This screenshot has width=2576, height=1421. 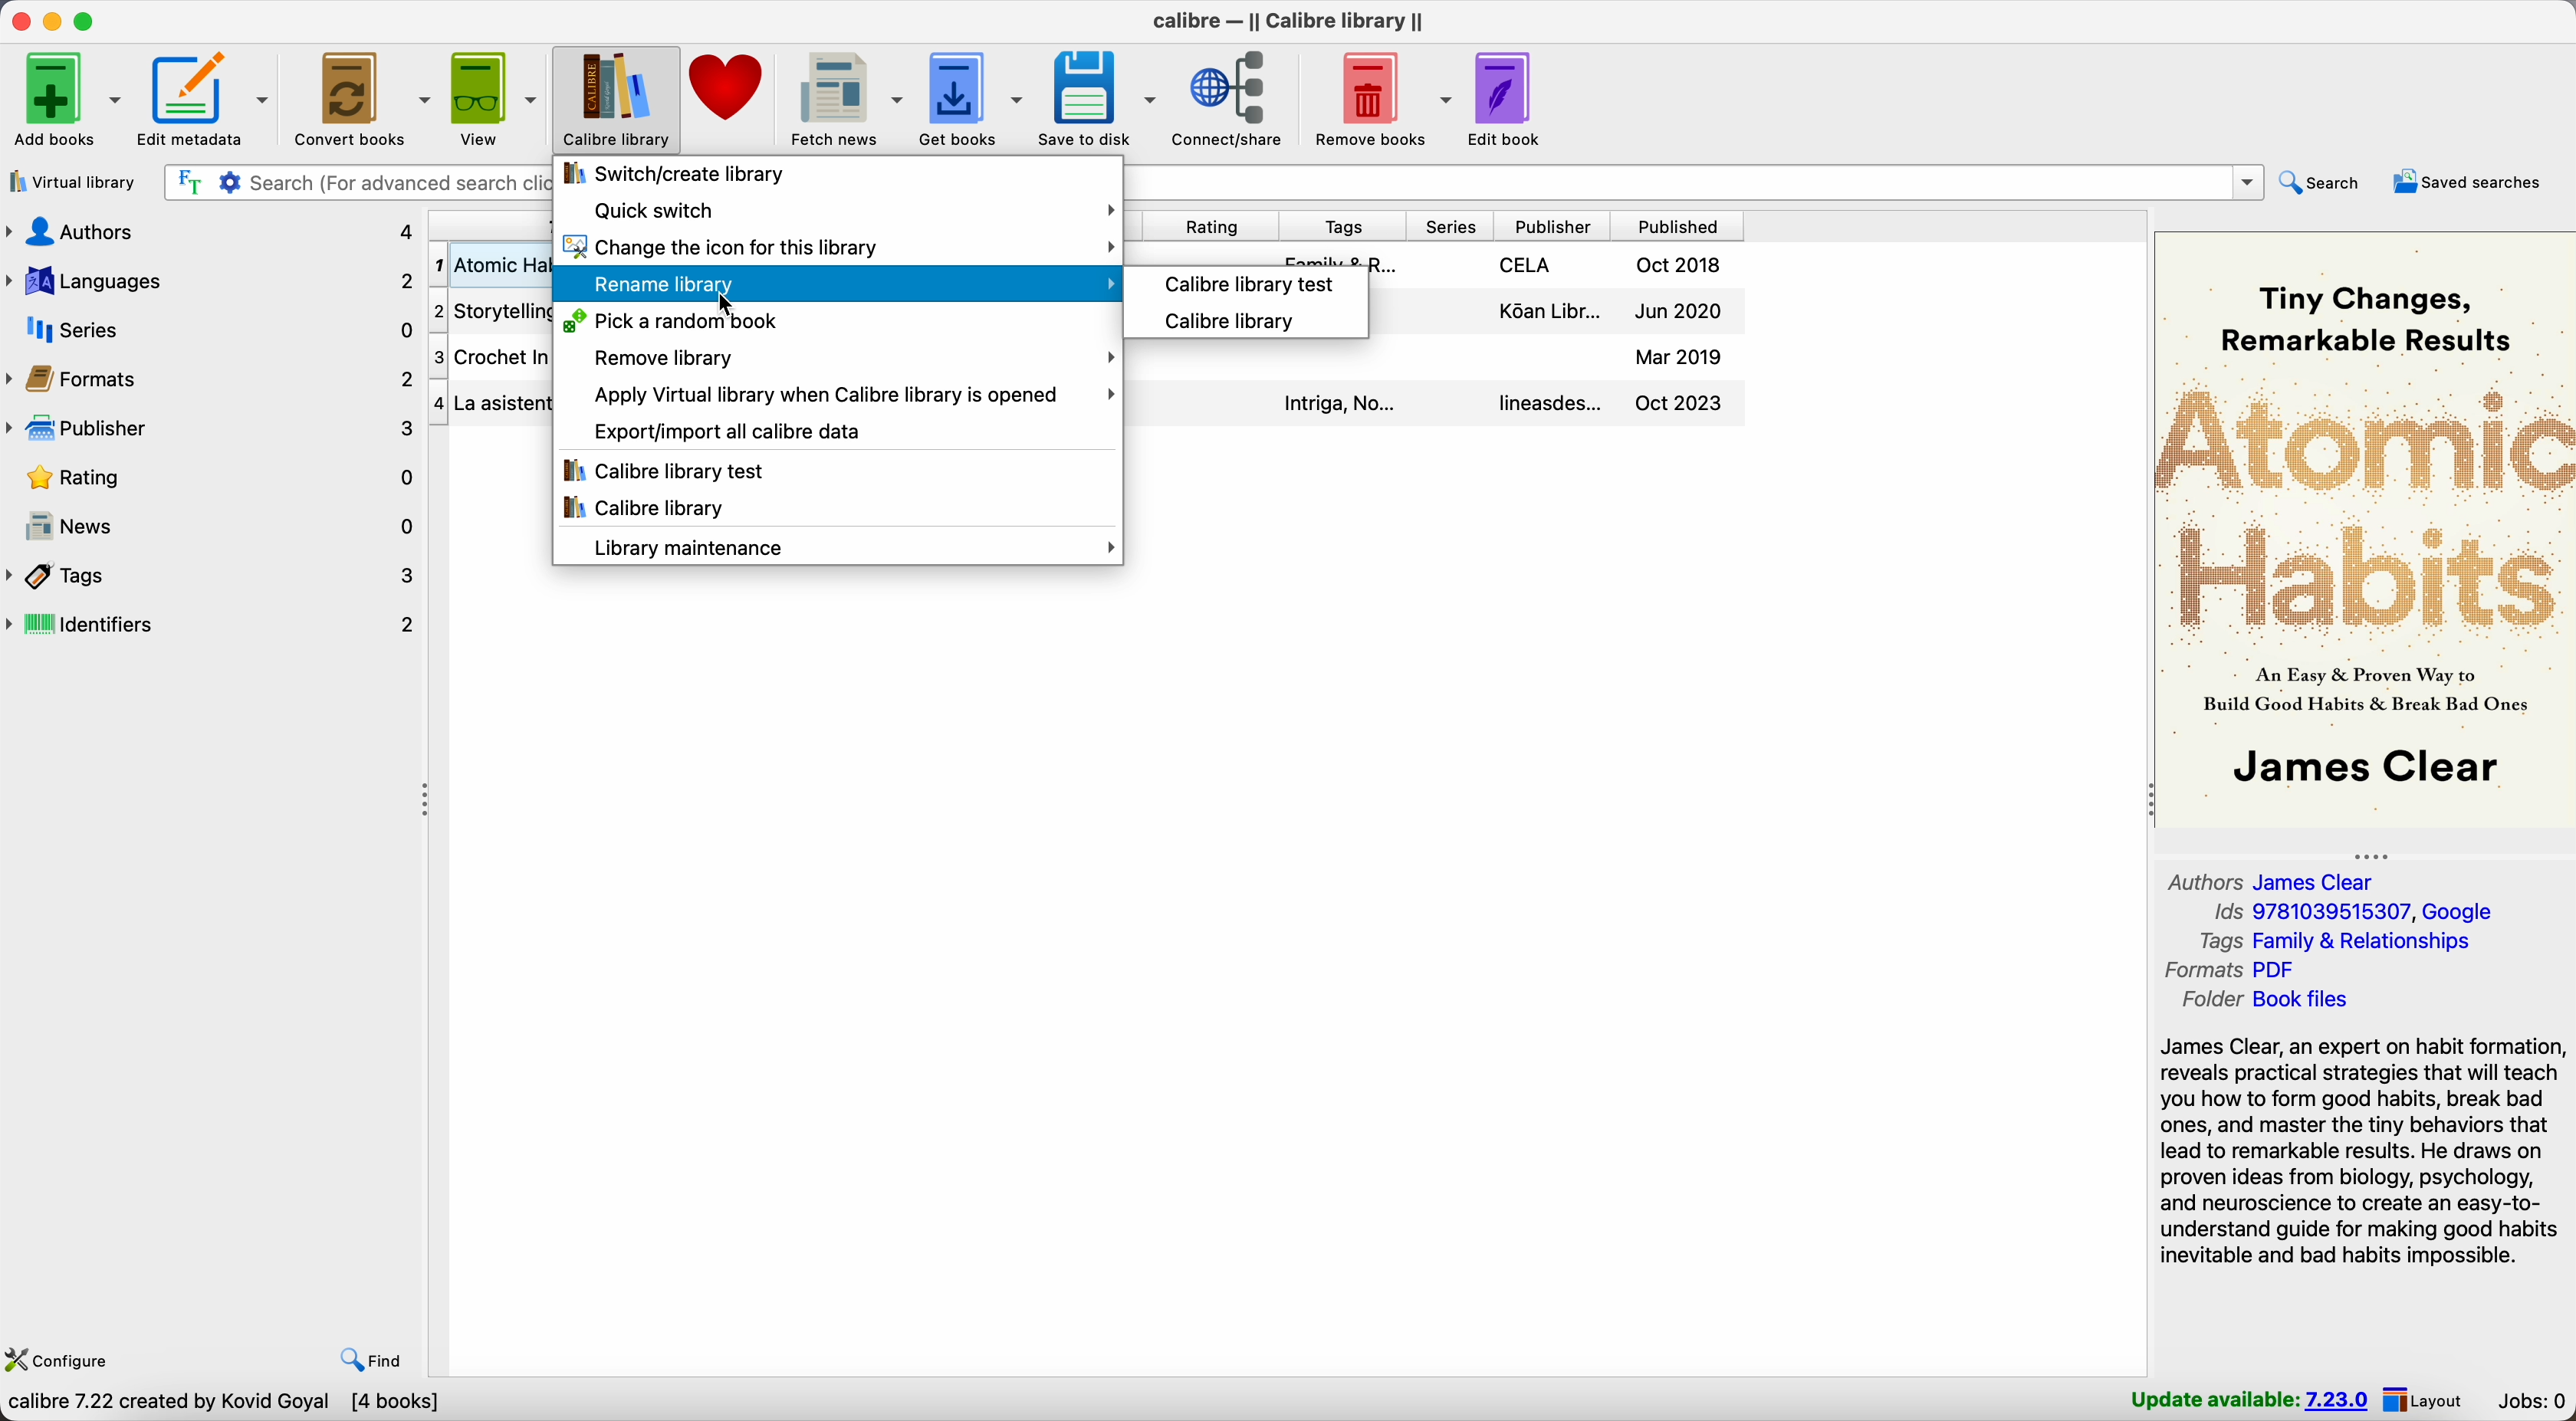 What do you see at coordinates (671, 174) in the screenshot?
I see `switch/create library` at bounding box center [671, 174].